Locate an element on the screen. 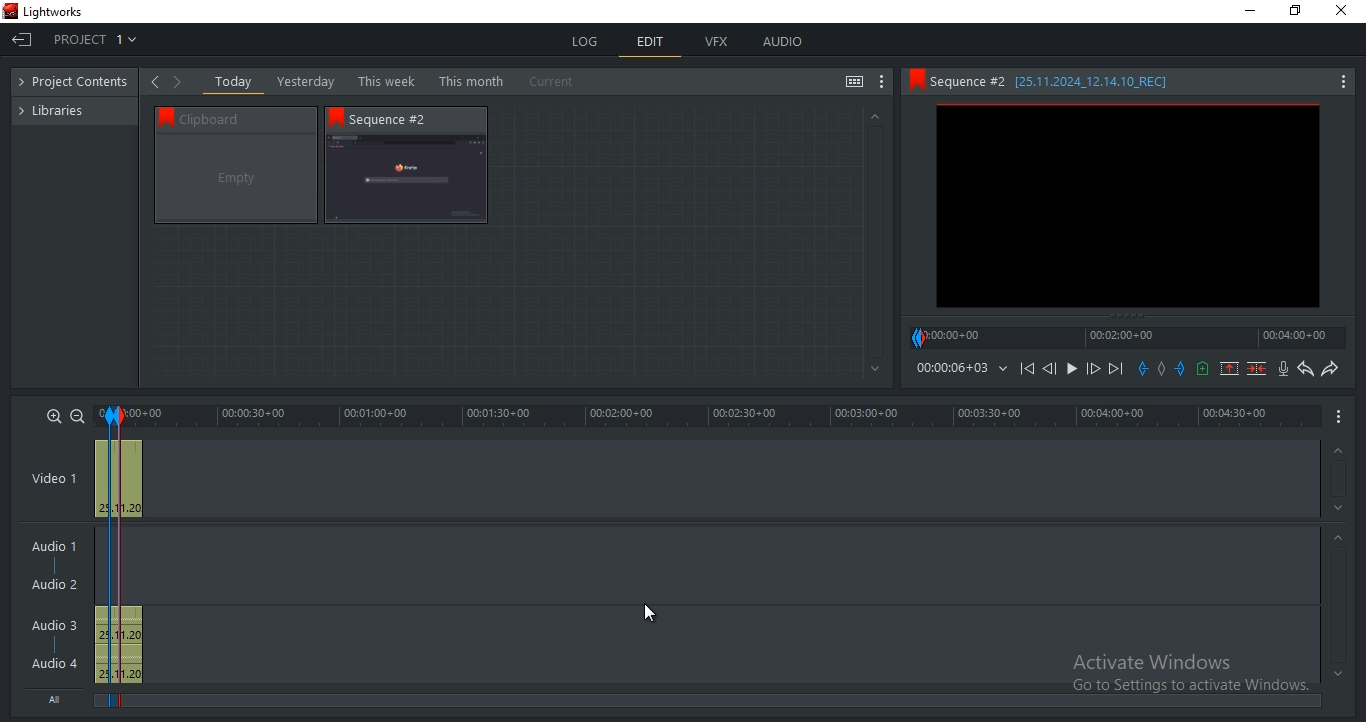 This screenshot has height=722, width=1366. add cue is located at coordinates (1203, 369).